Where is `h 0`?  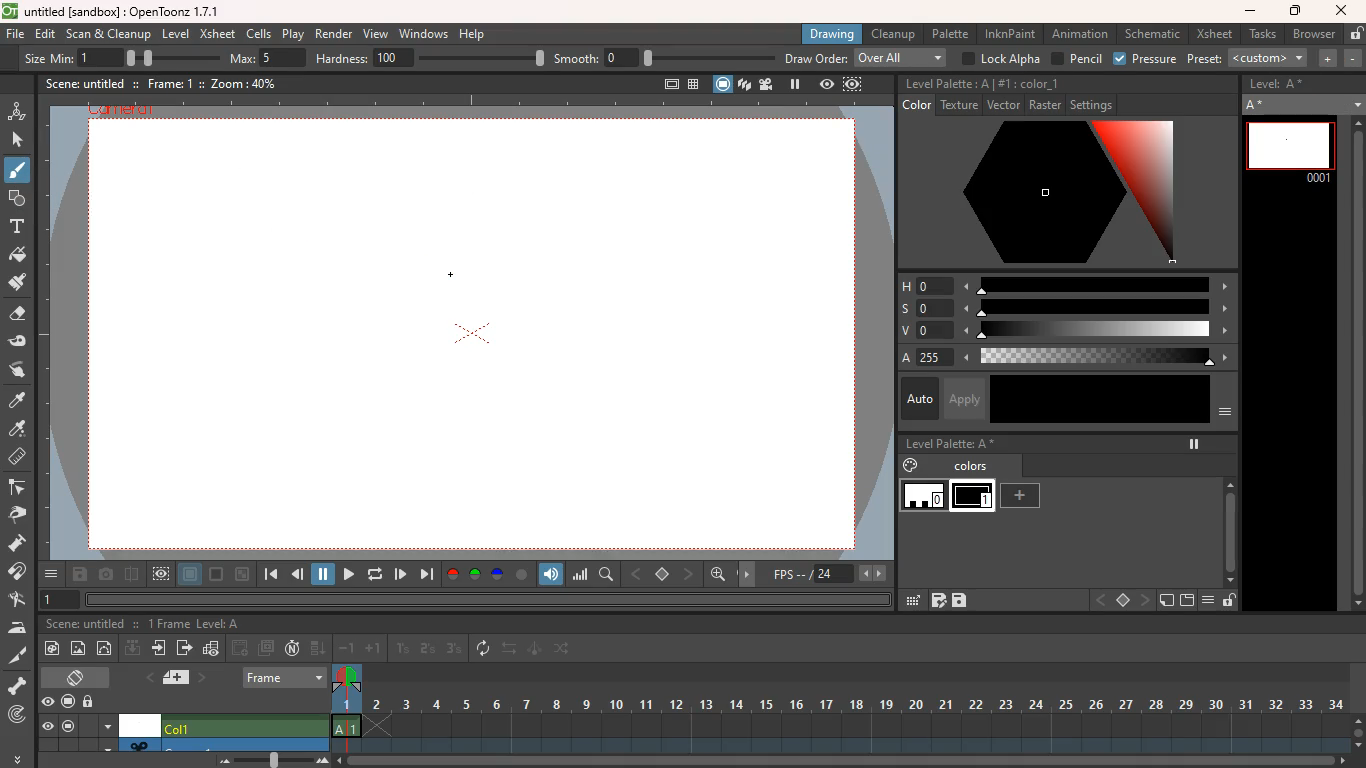
h 0 is located at coordinates (919, 286).